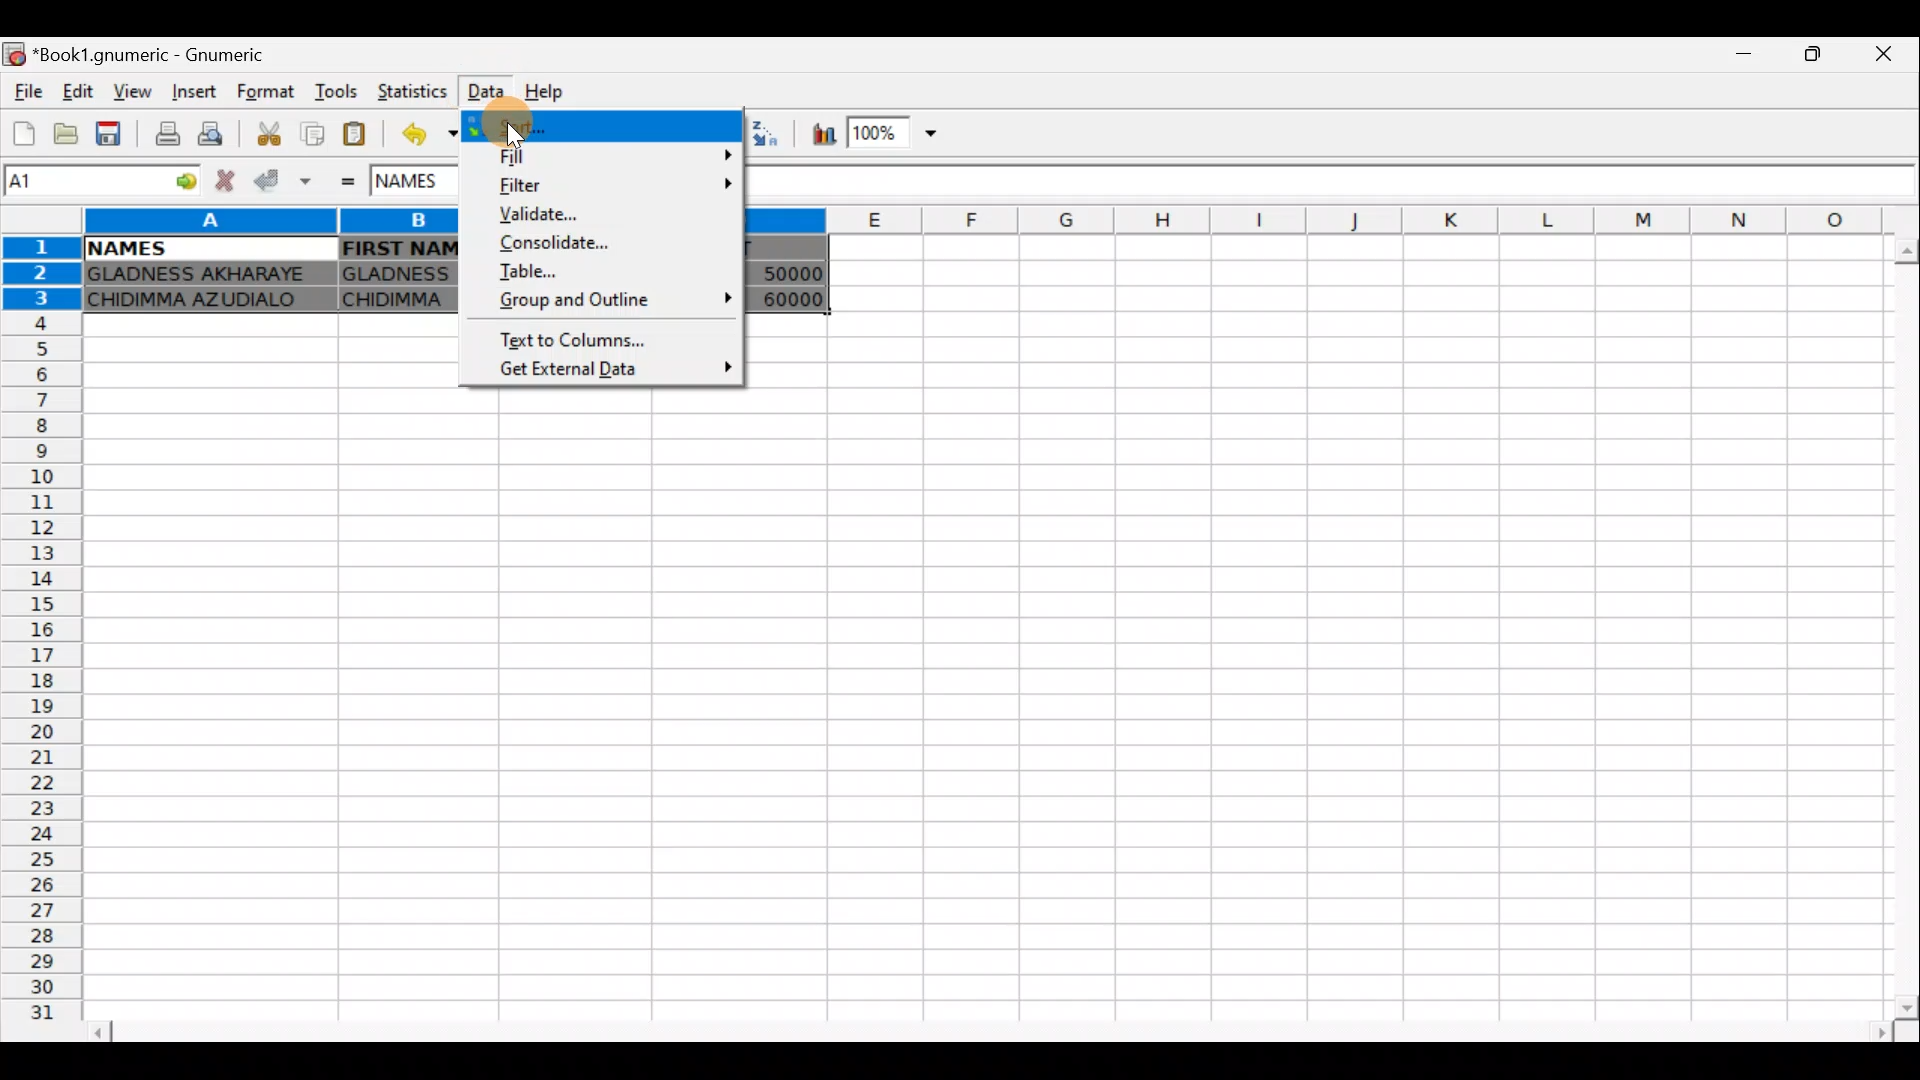 The height and width of the screenshot is (1080, 1920). What do you see at coordinates (400, 299) in the screenshot?
I see `CHIDIMMA` at bounding box center [400, 299].